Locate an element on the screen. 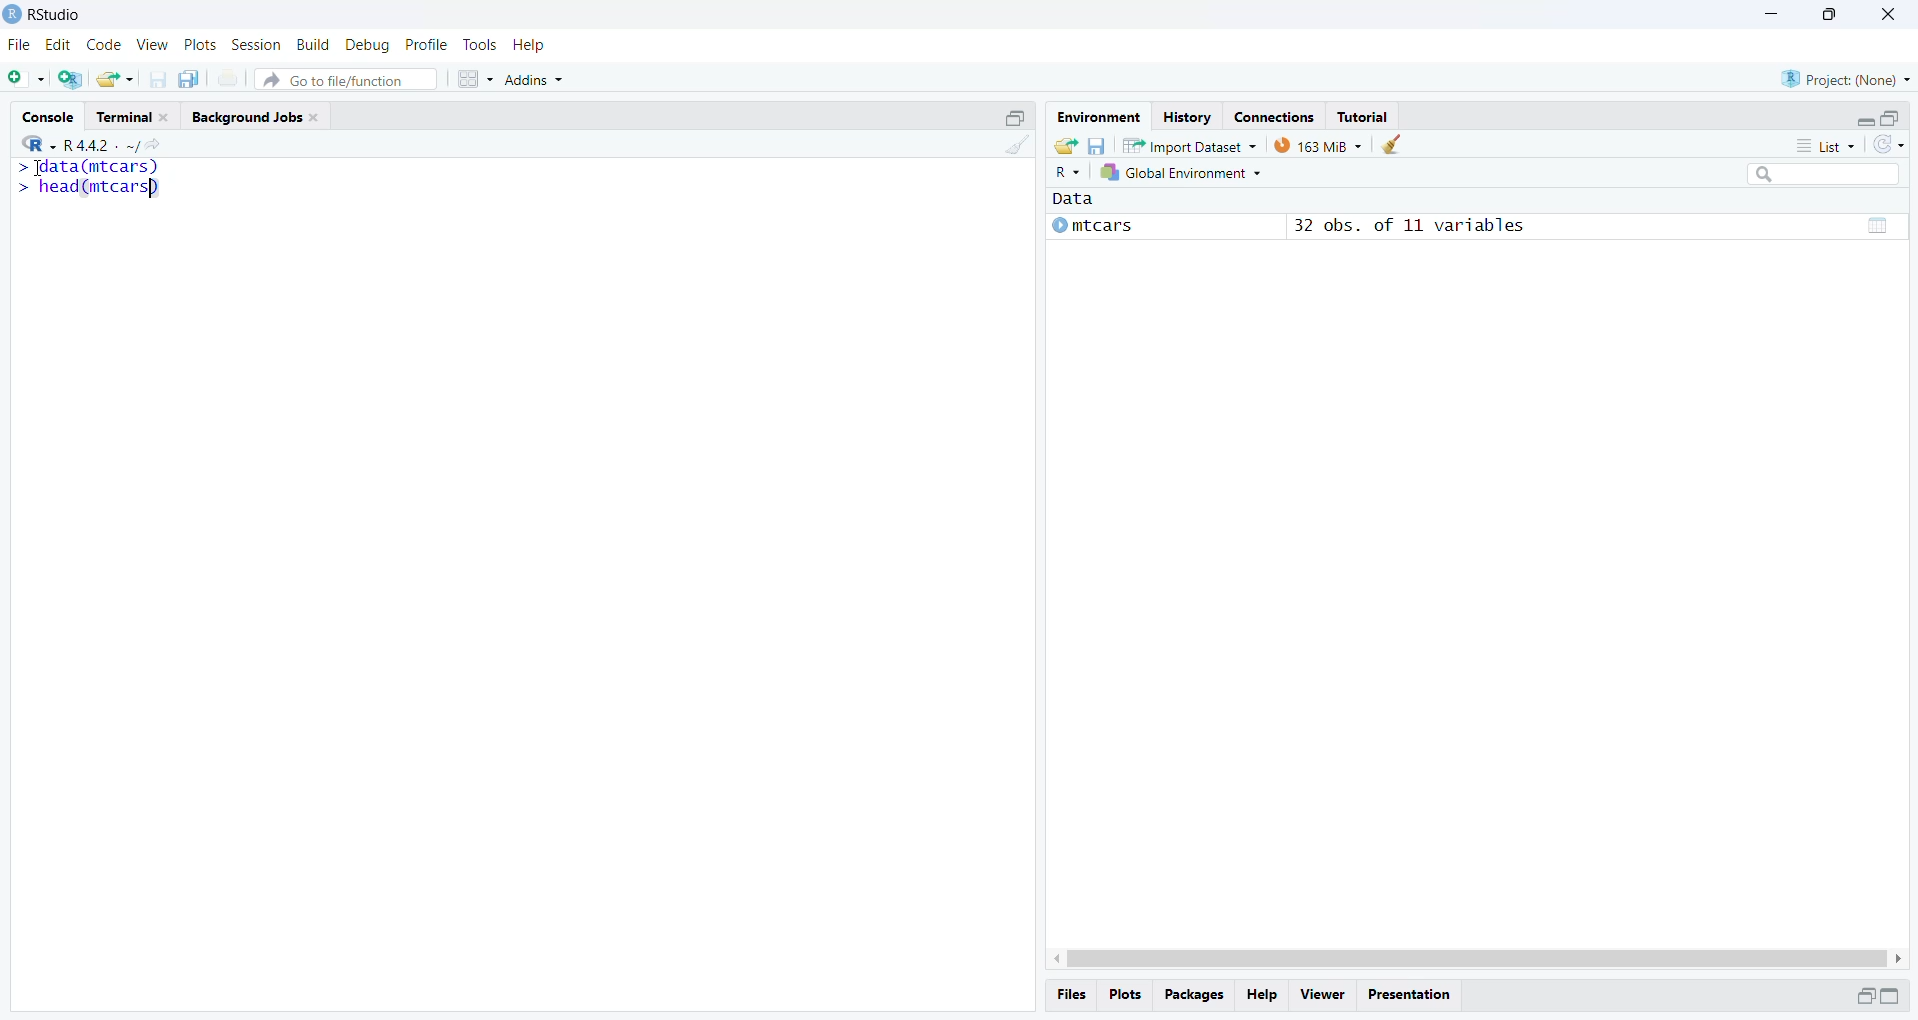 The width and height of the screenshot is (1918, 1020). minimise is located at coordinates (1775, 12).